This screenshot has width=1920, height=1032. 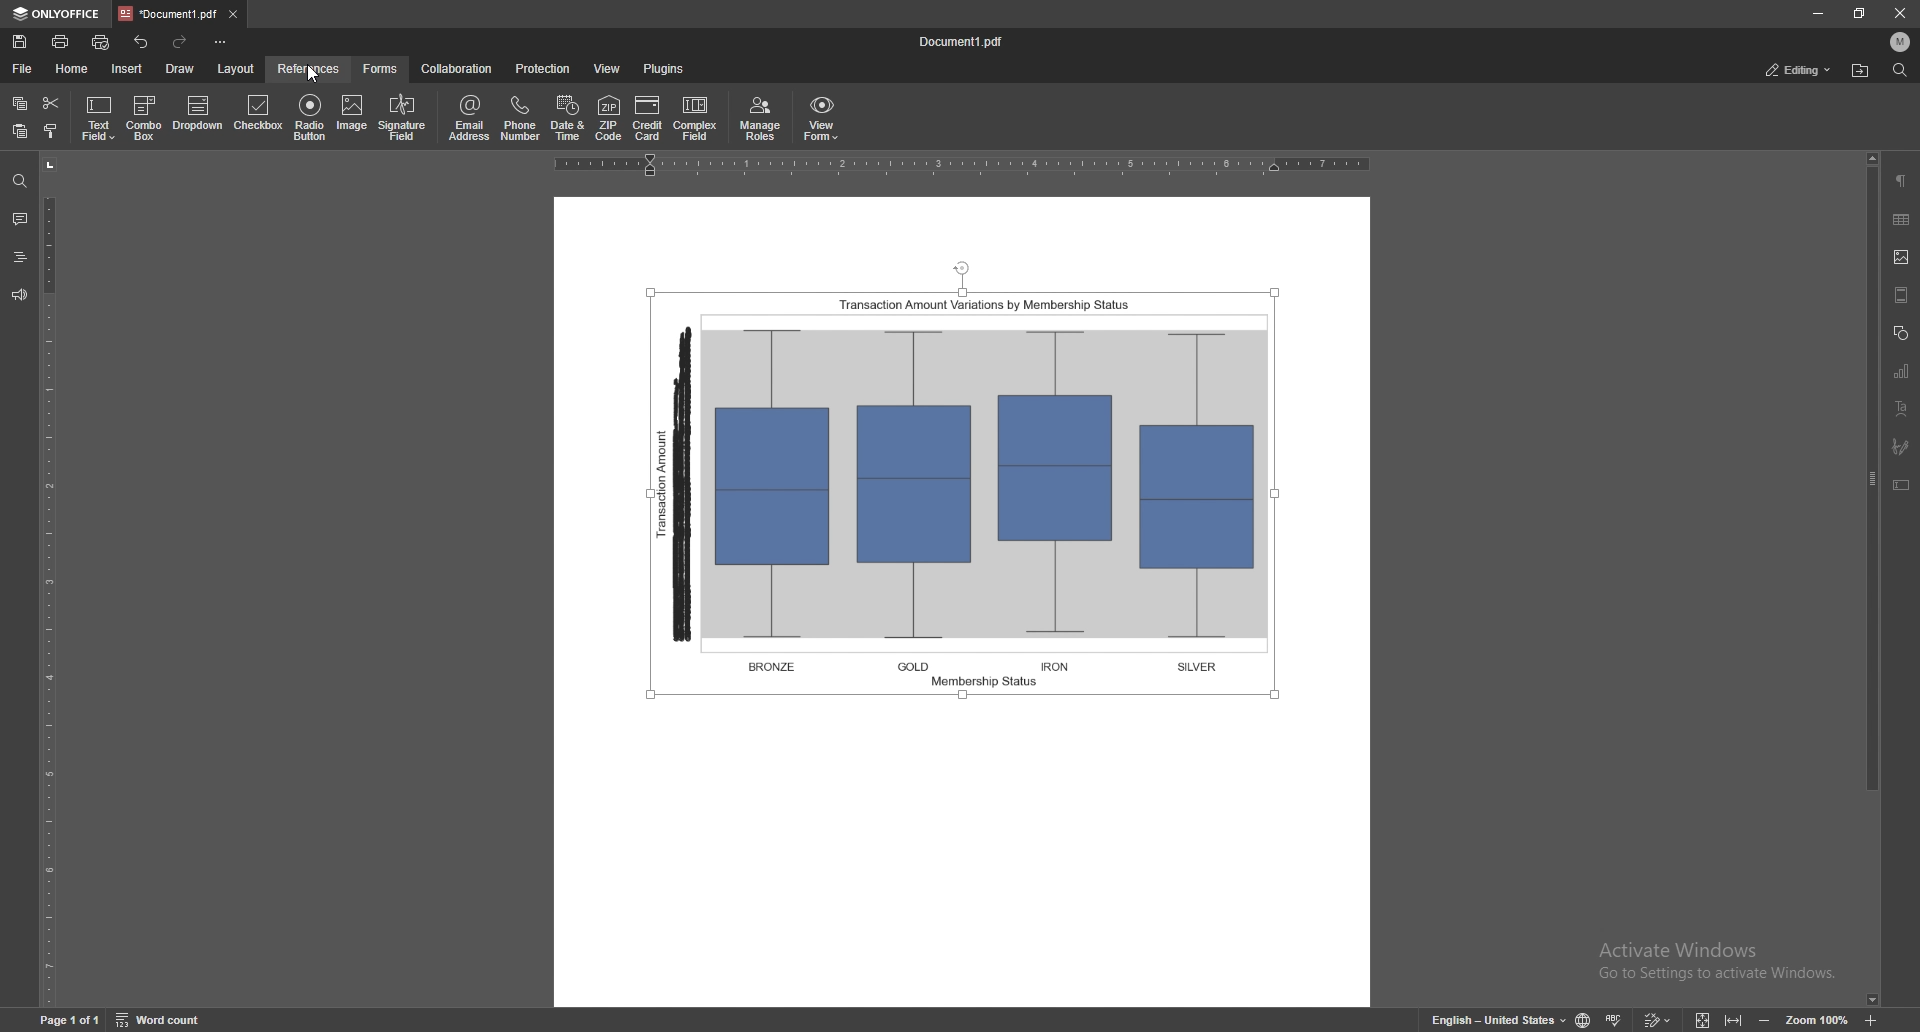 I want to click on shapes, so click(x=1900, y=332).